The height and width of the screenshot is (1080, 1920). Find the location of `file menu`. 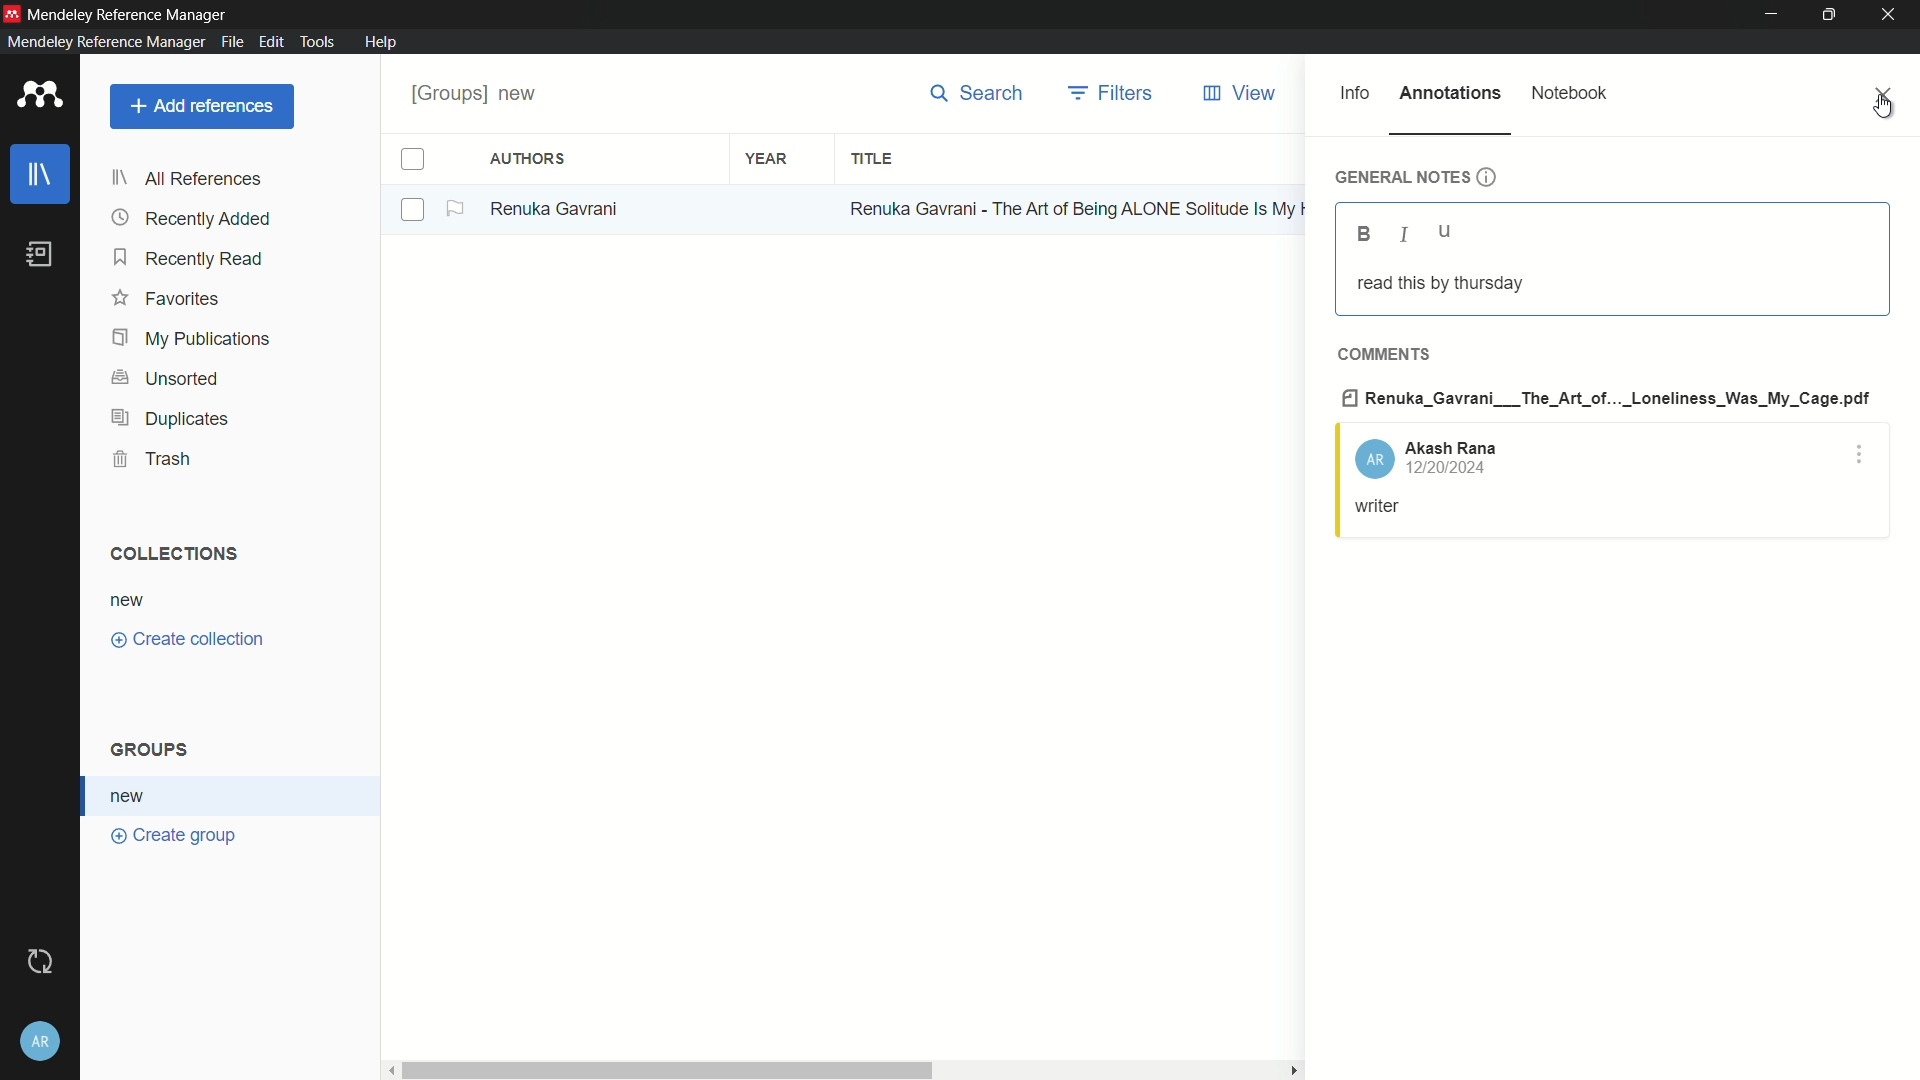

file menu is located at coordinates (232, 42).